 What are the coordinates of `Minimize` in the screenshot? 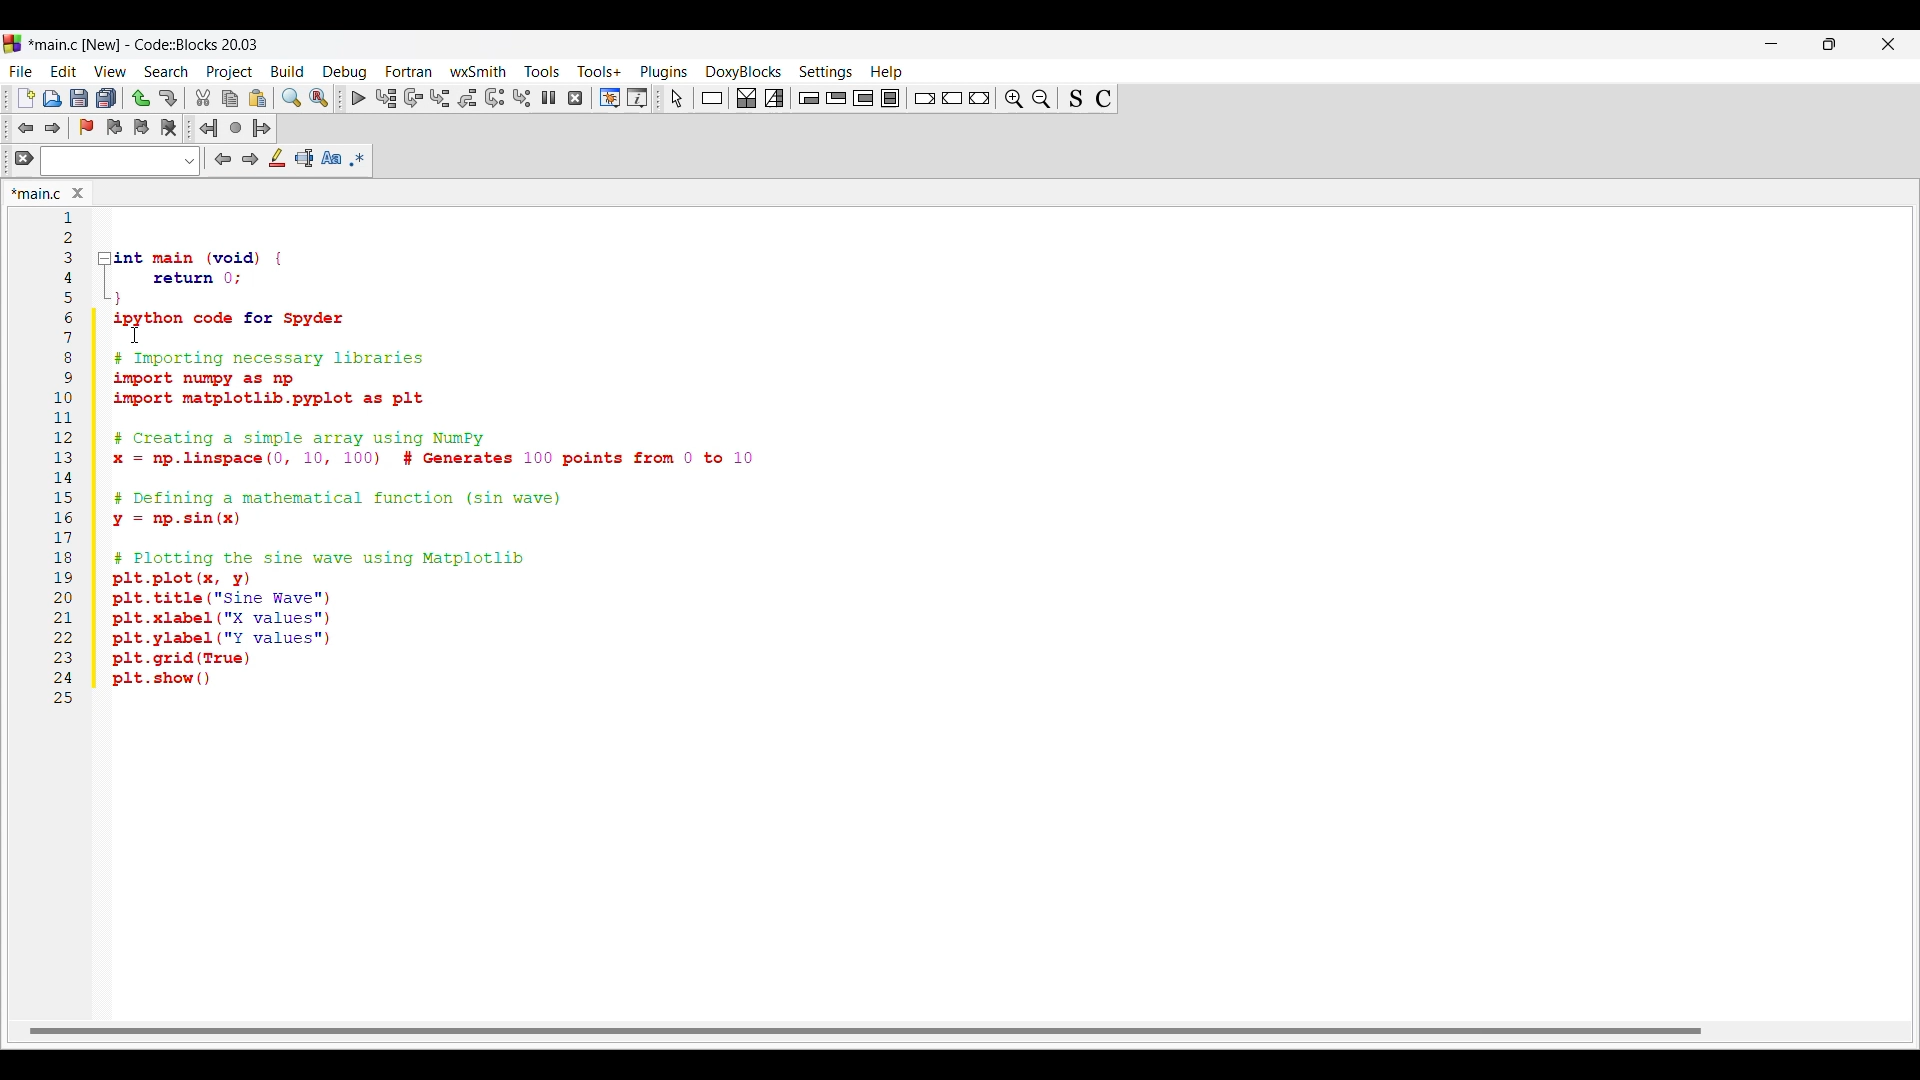 It's located at (1772, 43).